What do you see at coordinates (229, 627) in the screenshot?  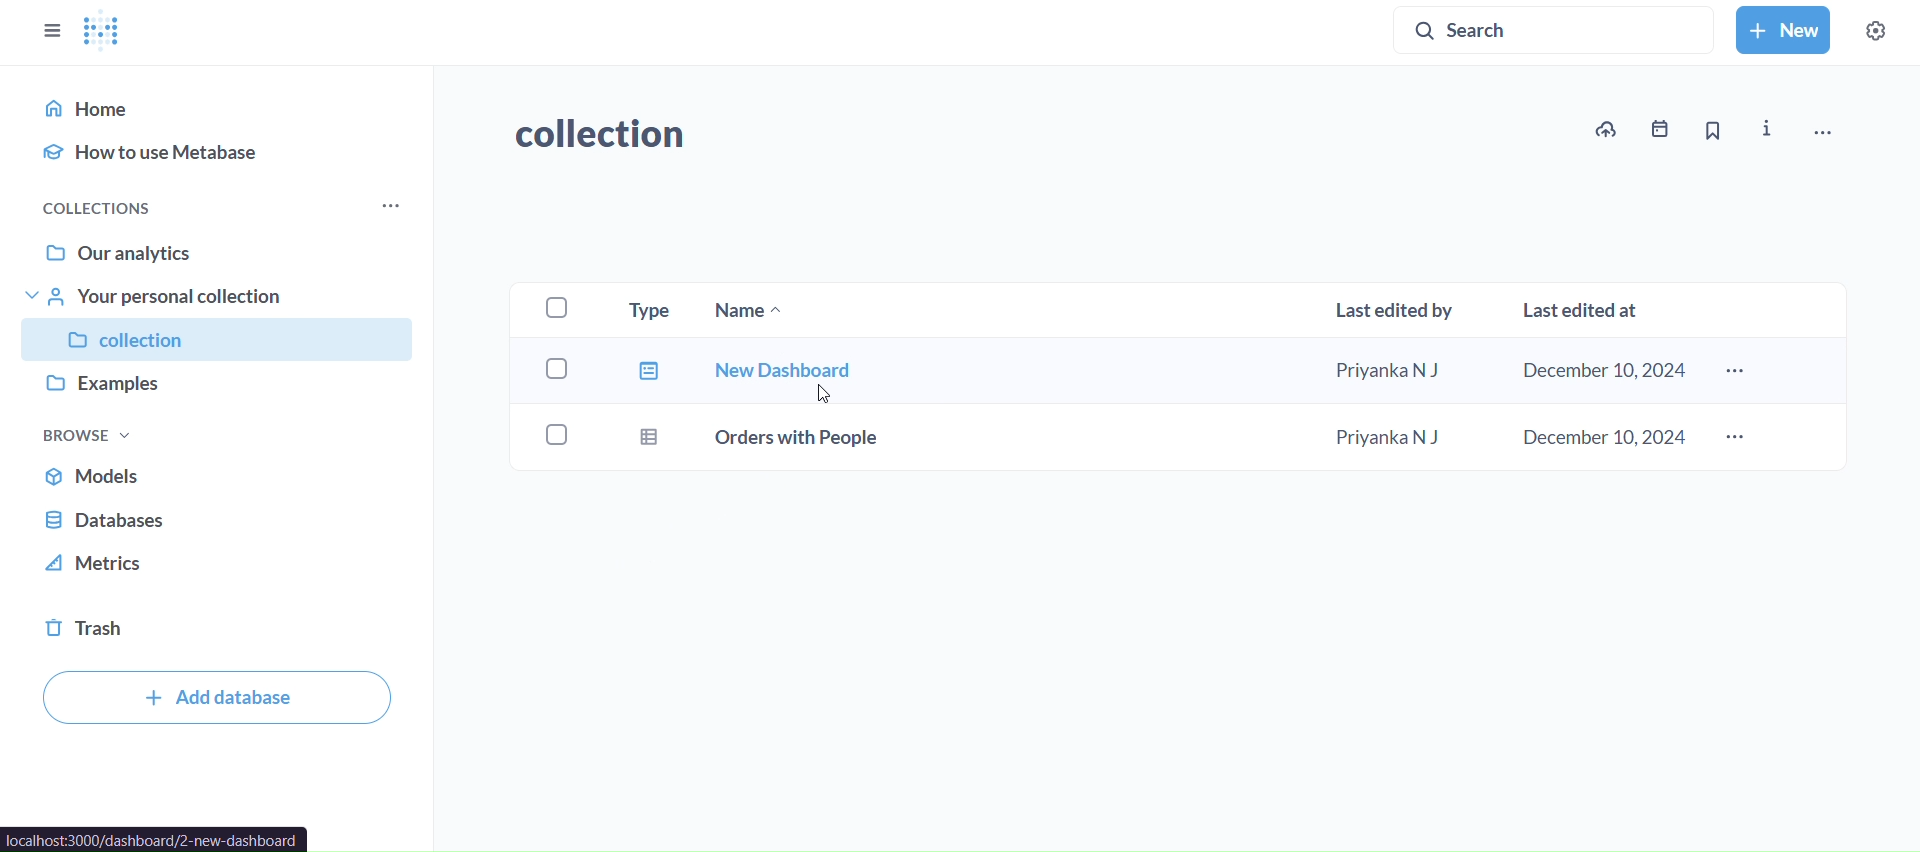 I see `trash` at bounding box center [229, 627].